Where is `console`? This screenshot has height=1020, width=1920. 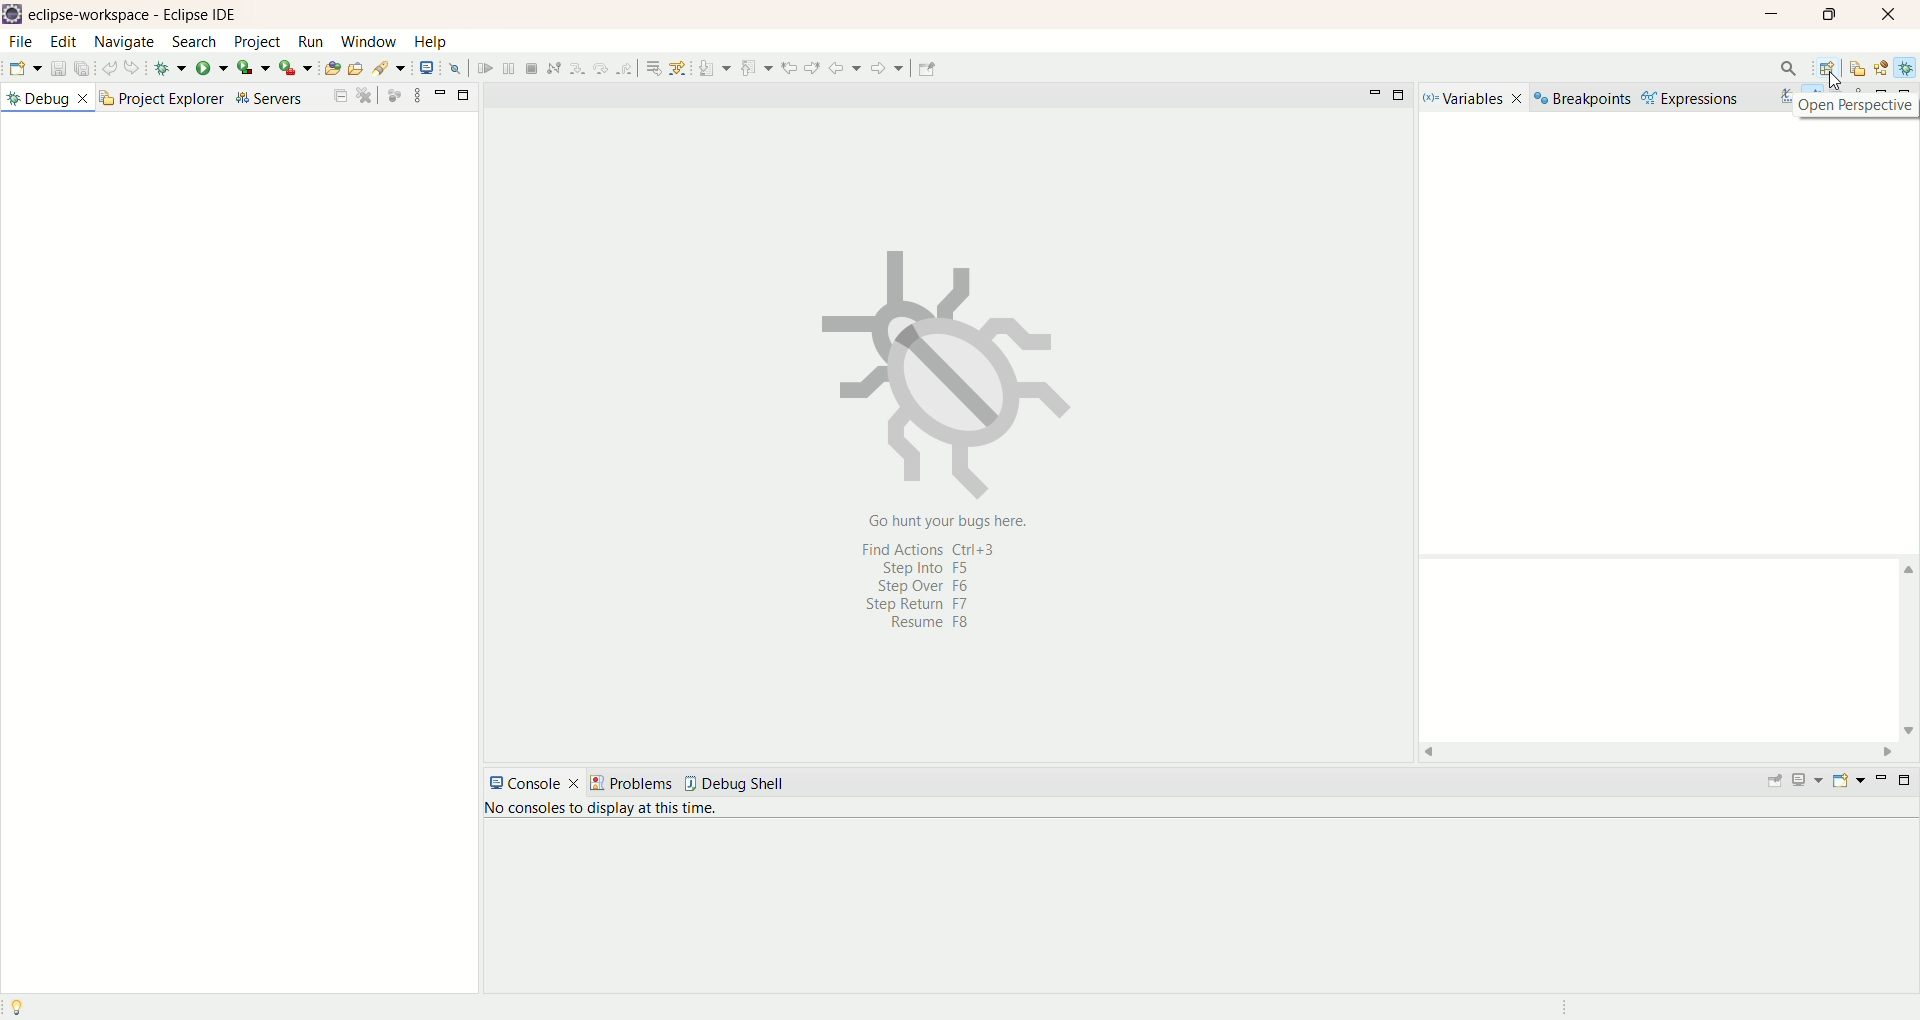 console is located at coordinates (537, 784).